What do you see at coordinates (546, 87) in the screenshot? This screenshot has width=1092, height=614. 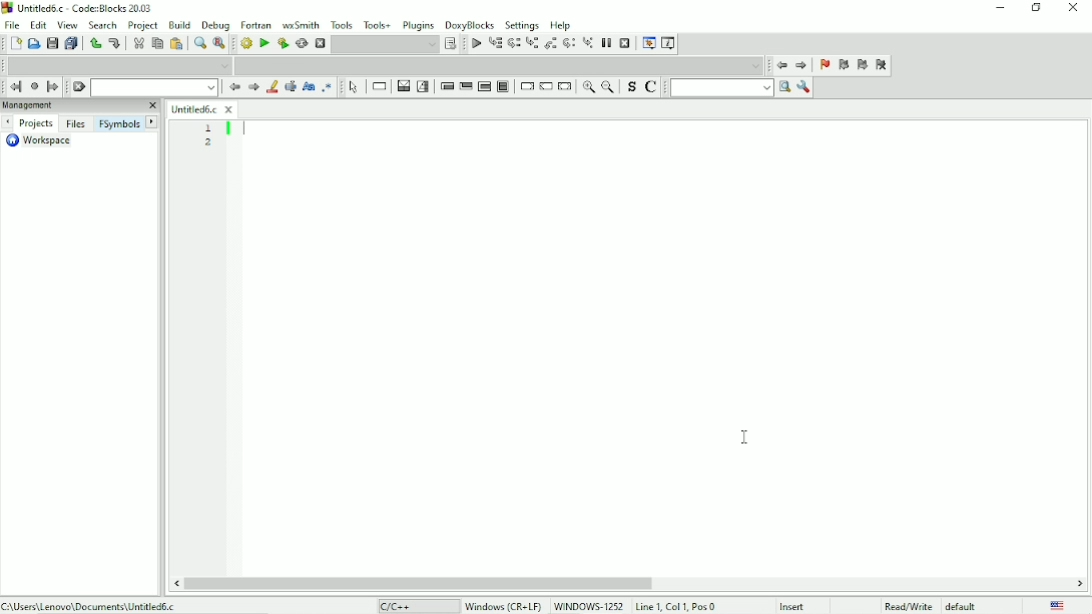 I see `Continue-instruction` at bounding box center [546, 87].